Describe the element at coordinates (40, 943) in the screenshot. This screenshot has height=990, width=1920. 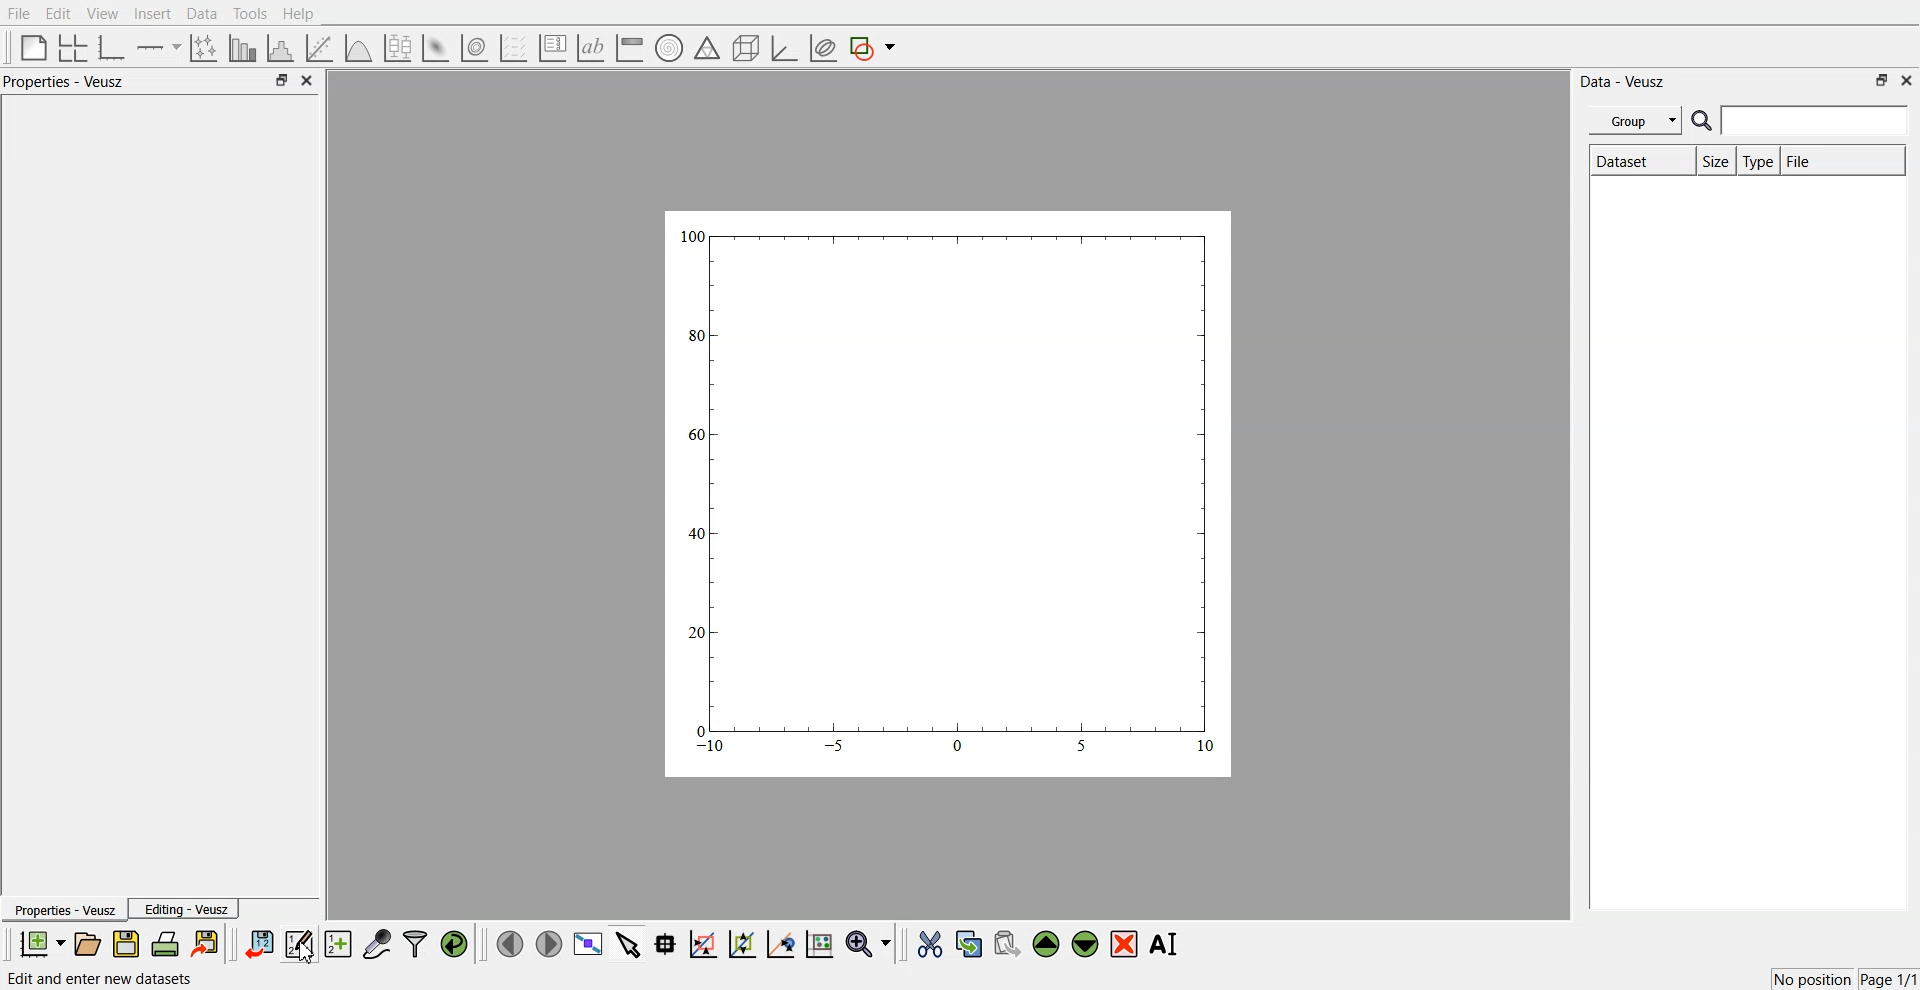
I see `new documents` at that location.